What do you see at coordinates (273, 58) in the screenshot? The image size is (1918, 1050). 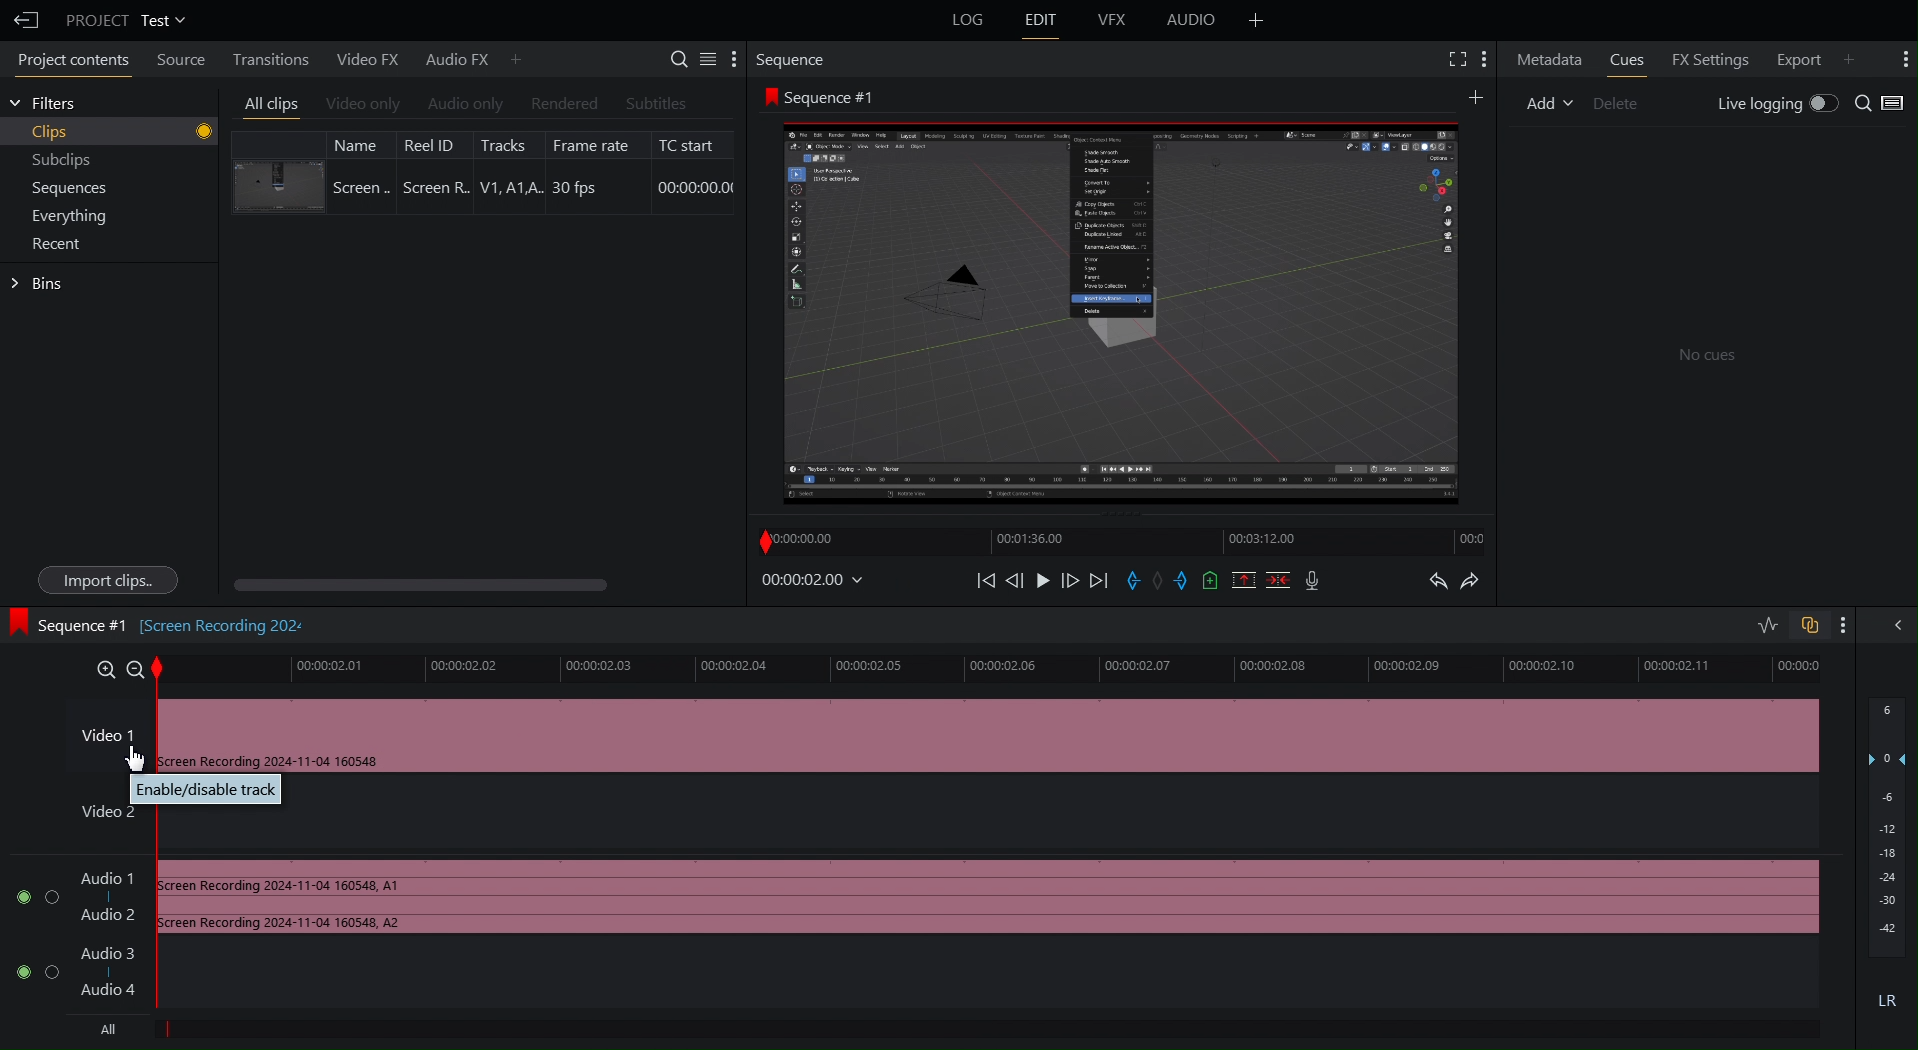 I see `Transitions` at bounding box center [273, 58].